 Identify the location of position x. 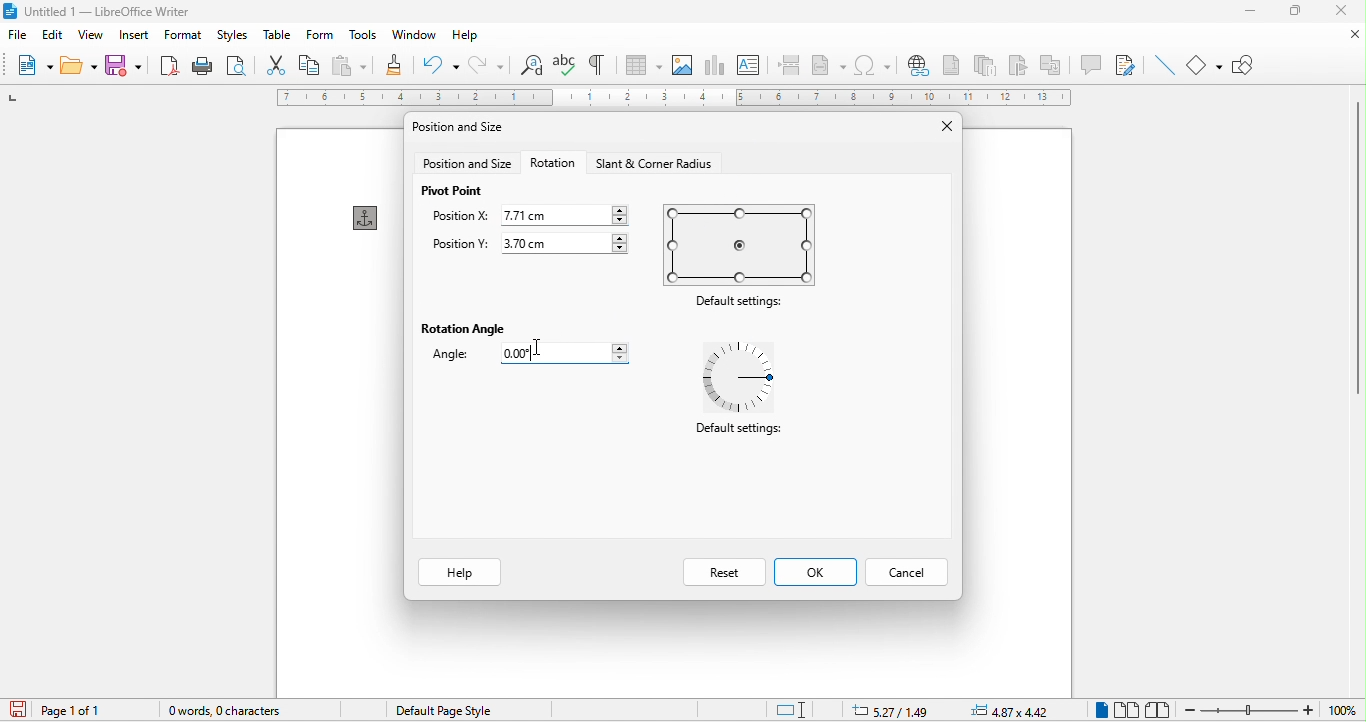
(454, 218).